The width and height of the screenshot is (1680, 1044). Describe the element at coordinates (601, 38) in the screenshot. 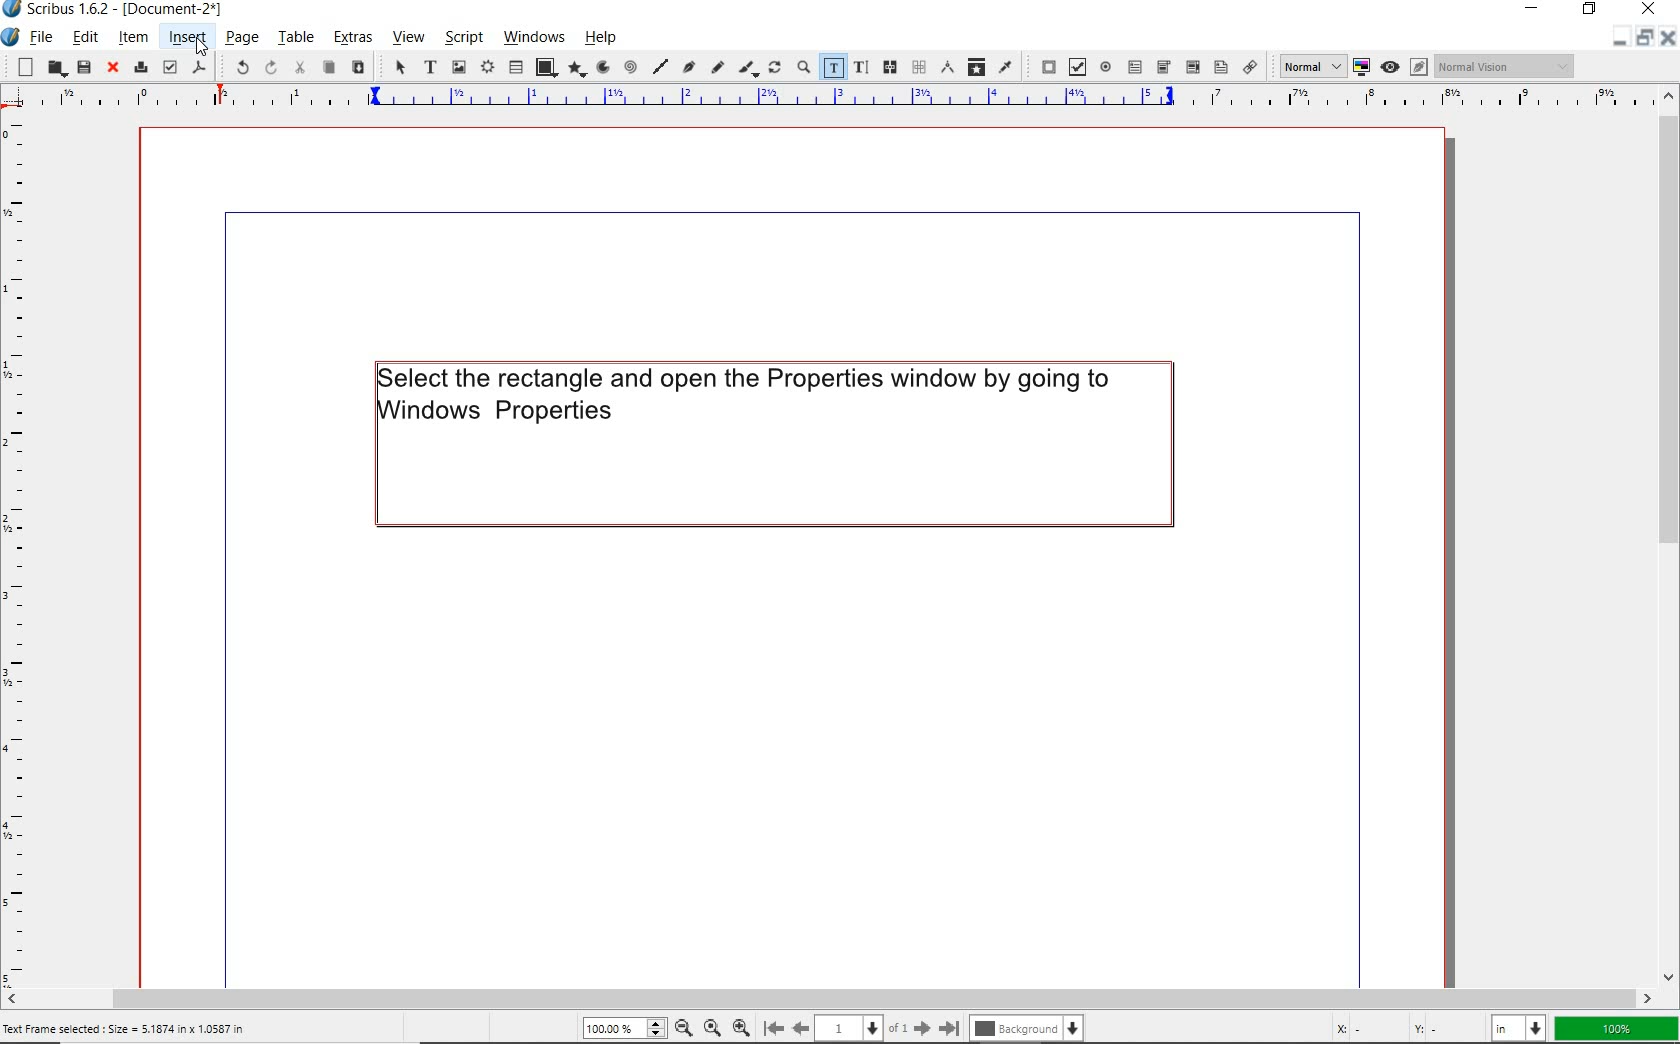

I see `help` at that location.